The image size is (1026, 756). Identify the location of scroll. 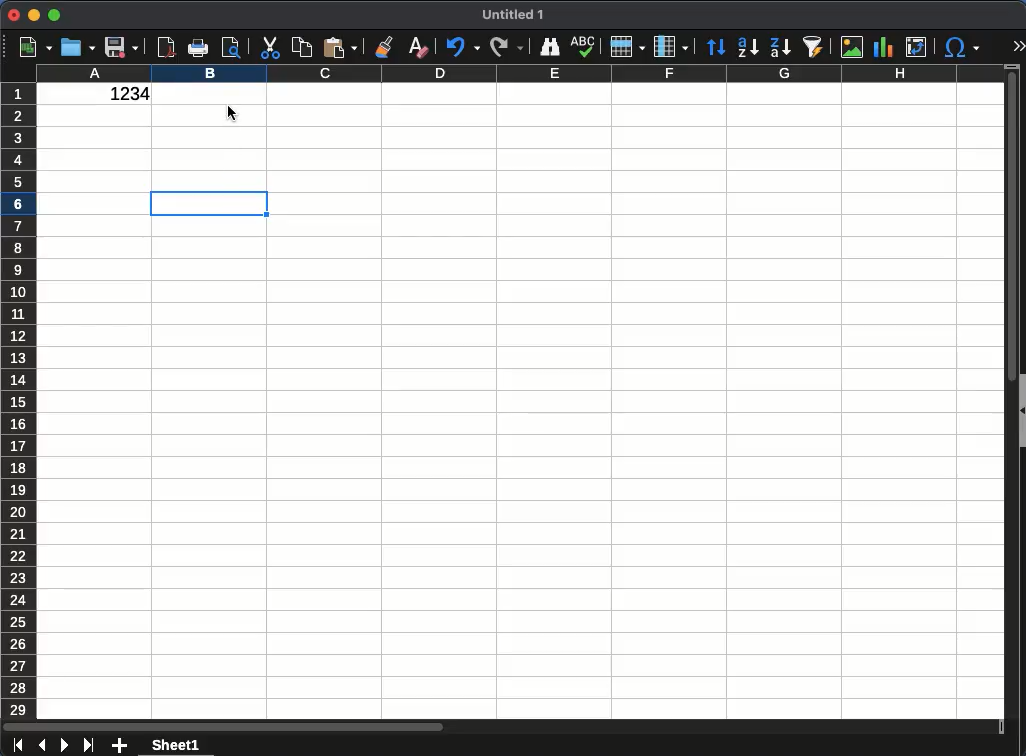
(504, 726).